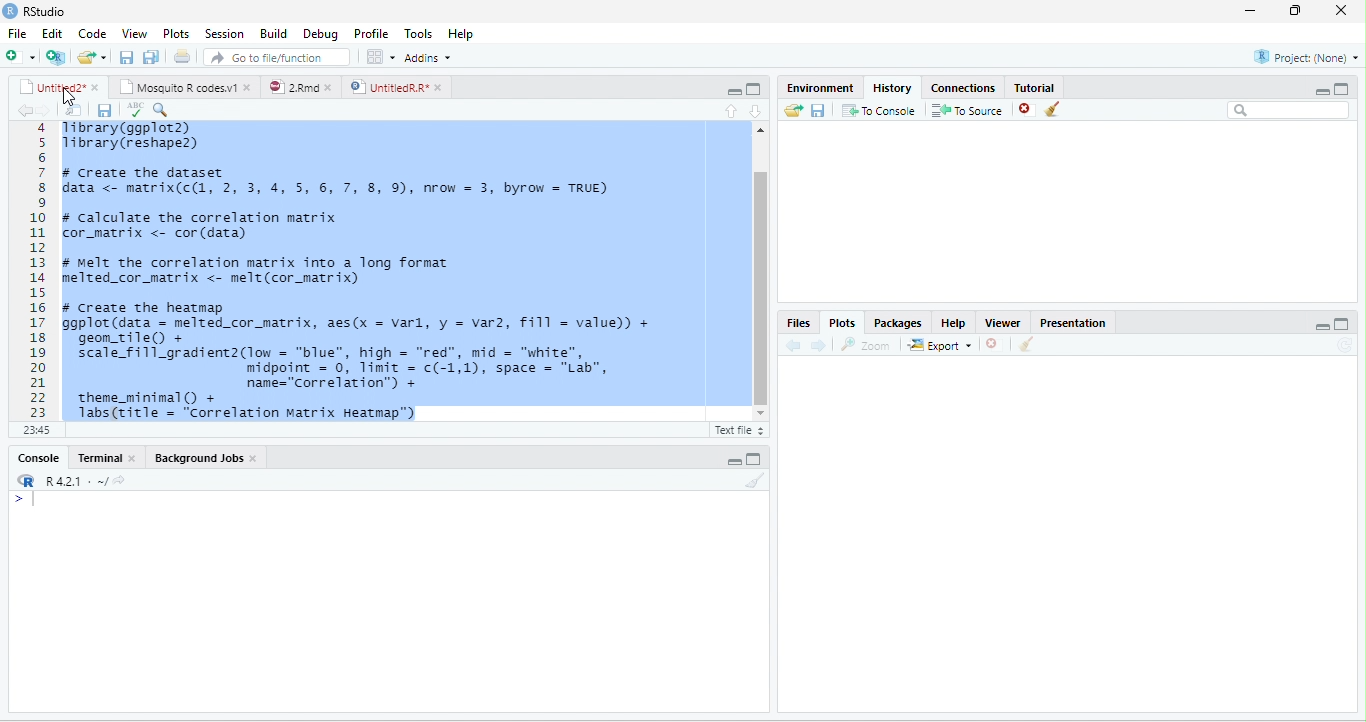 This screenshot has height=722, width=1366. I want to click on export, so click(940, 347).